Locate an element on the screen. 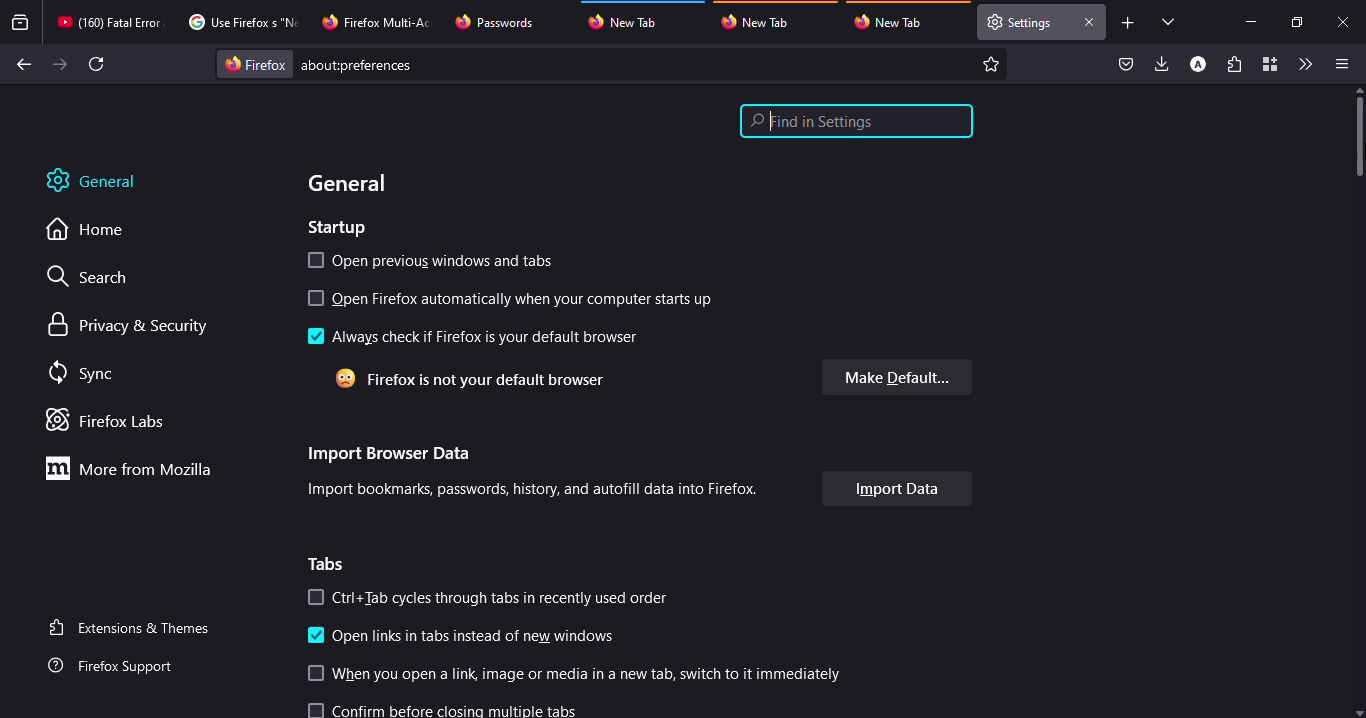 The image size is (1366, 718). make default is located at coordinates (896, 374).